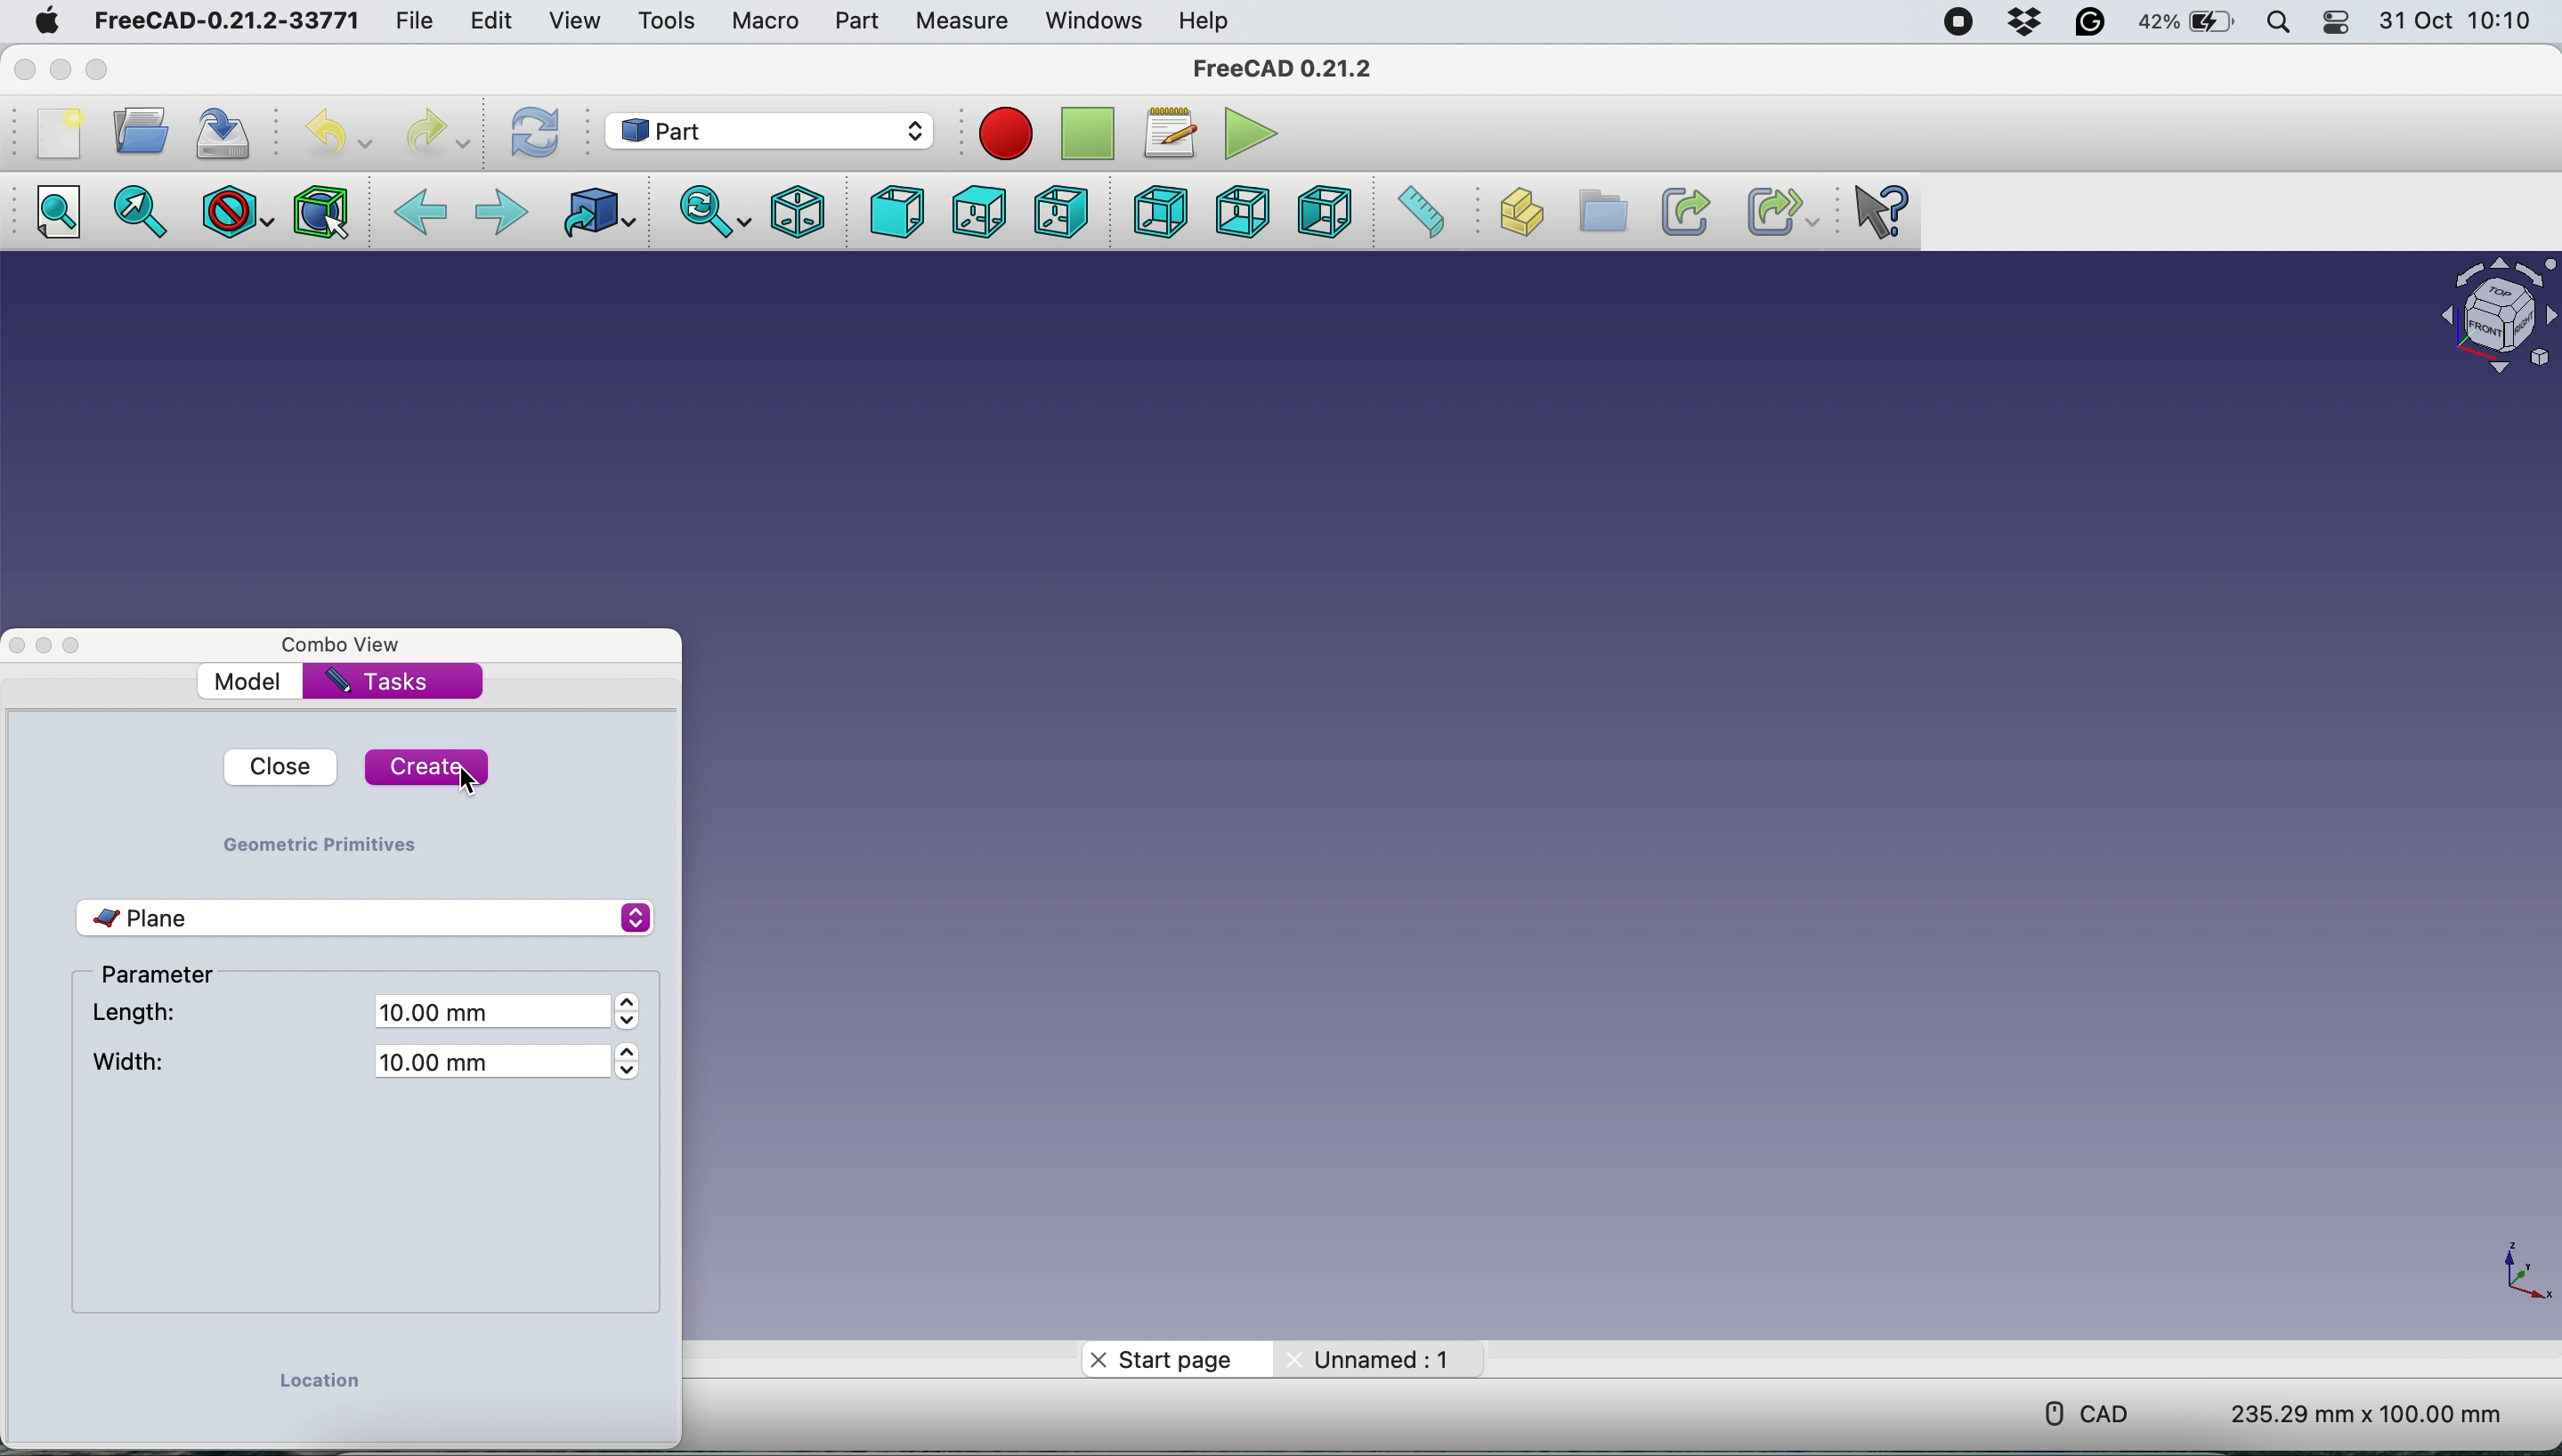 The width and height of the screenshot is (2562, 1456). What do you see at coordinates (60, 69) in the screenshot?
I see `minimize` at bounding box center [60, 69].